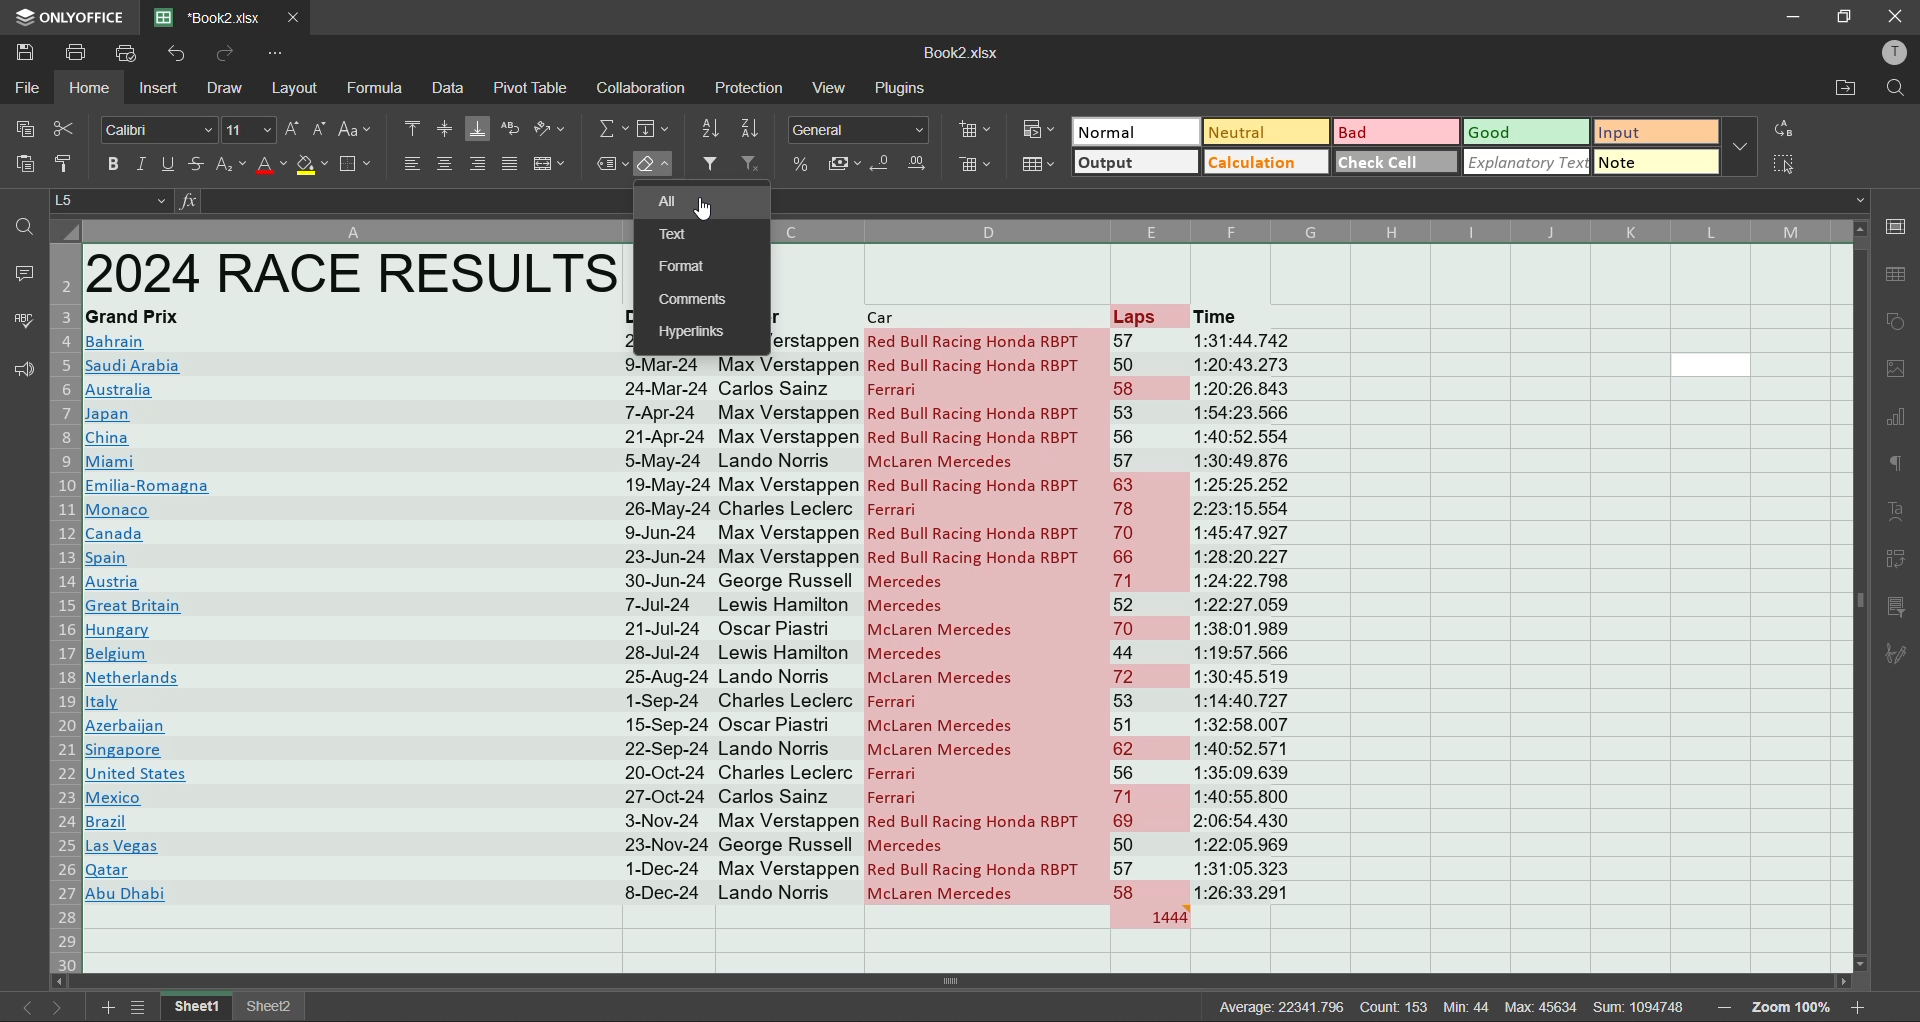 This screenshot has width=1920, height=1022. What do you see at coordinates (1639, 1005) in the screenshot?
I see `sum` at bounding box center [1639, 1005].